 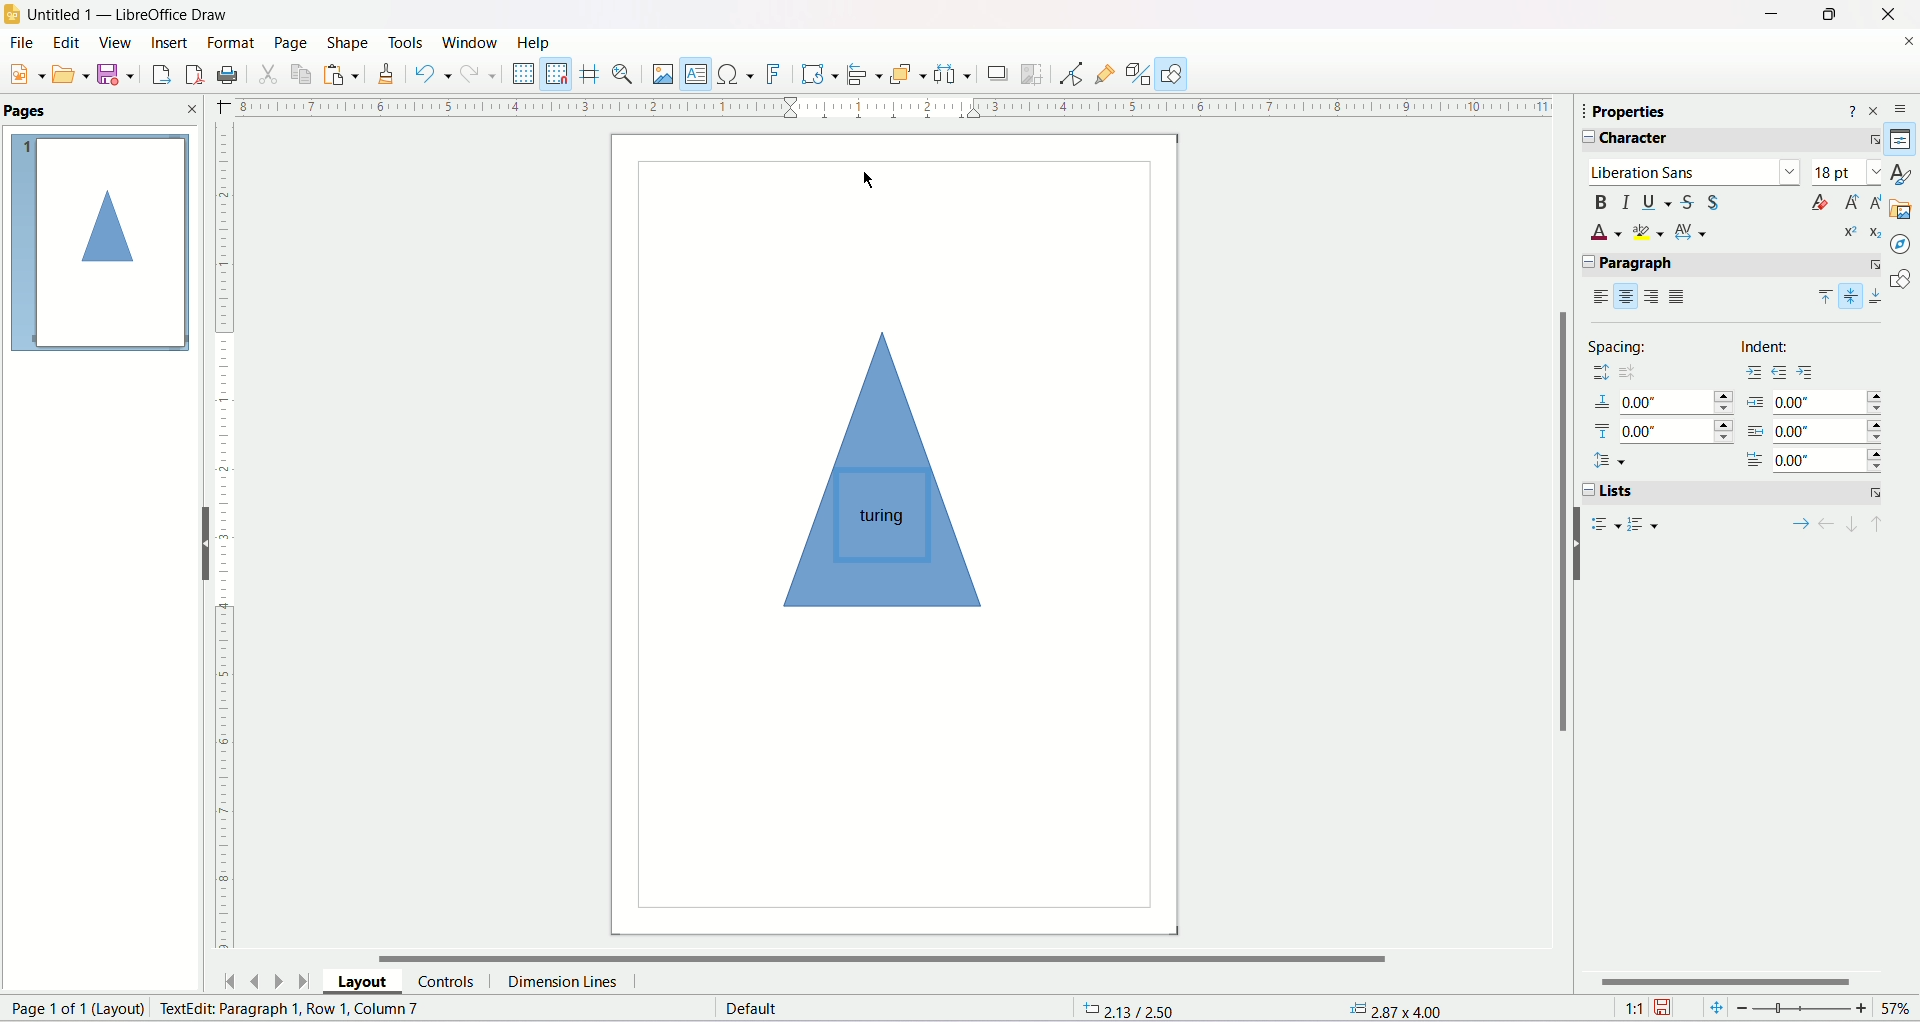 What do you see at coordinates (696, 72) in the screenshot?
I see `Insert text box` at bounding box center [696, 72].